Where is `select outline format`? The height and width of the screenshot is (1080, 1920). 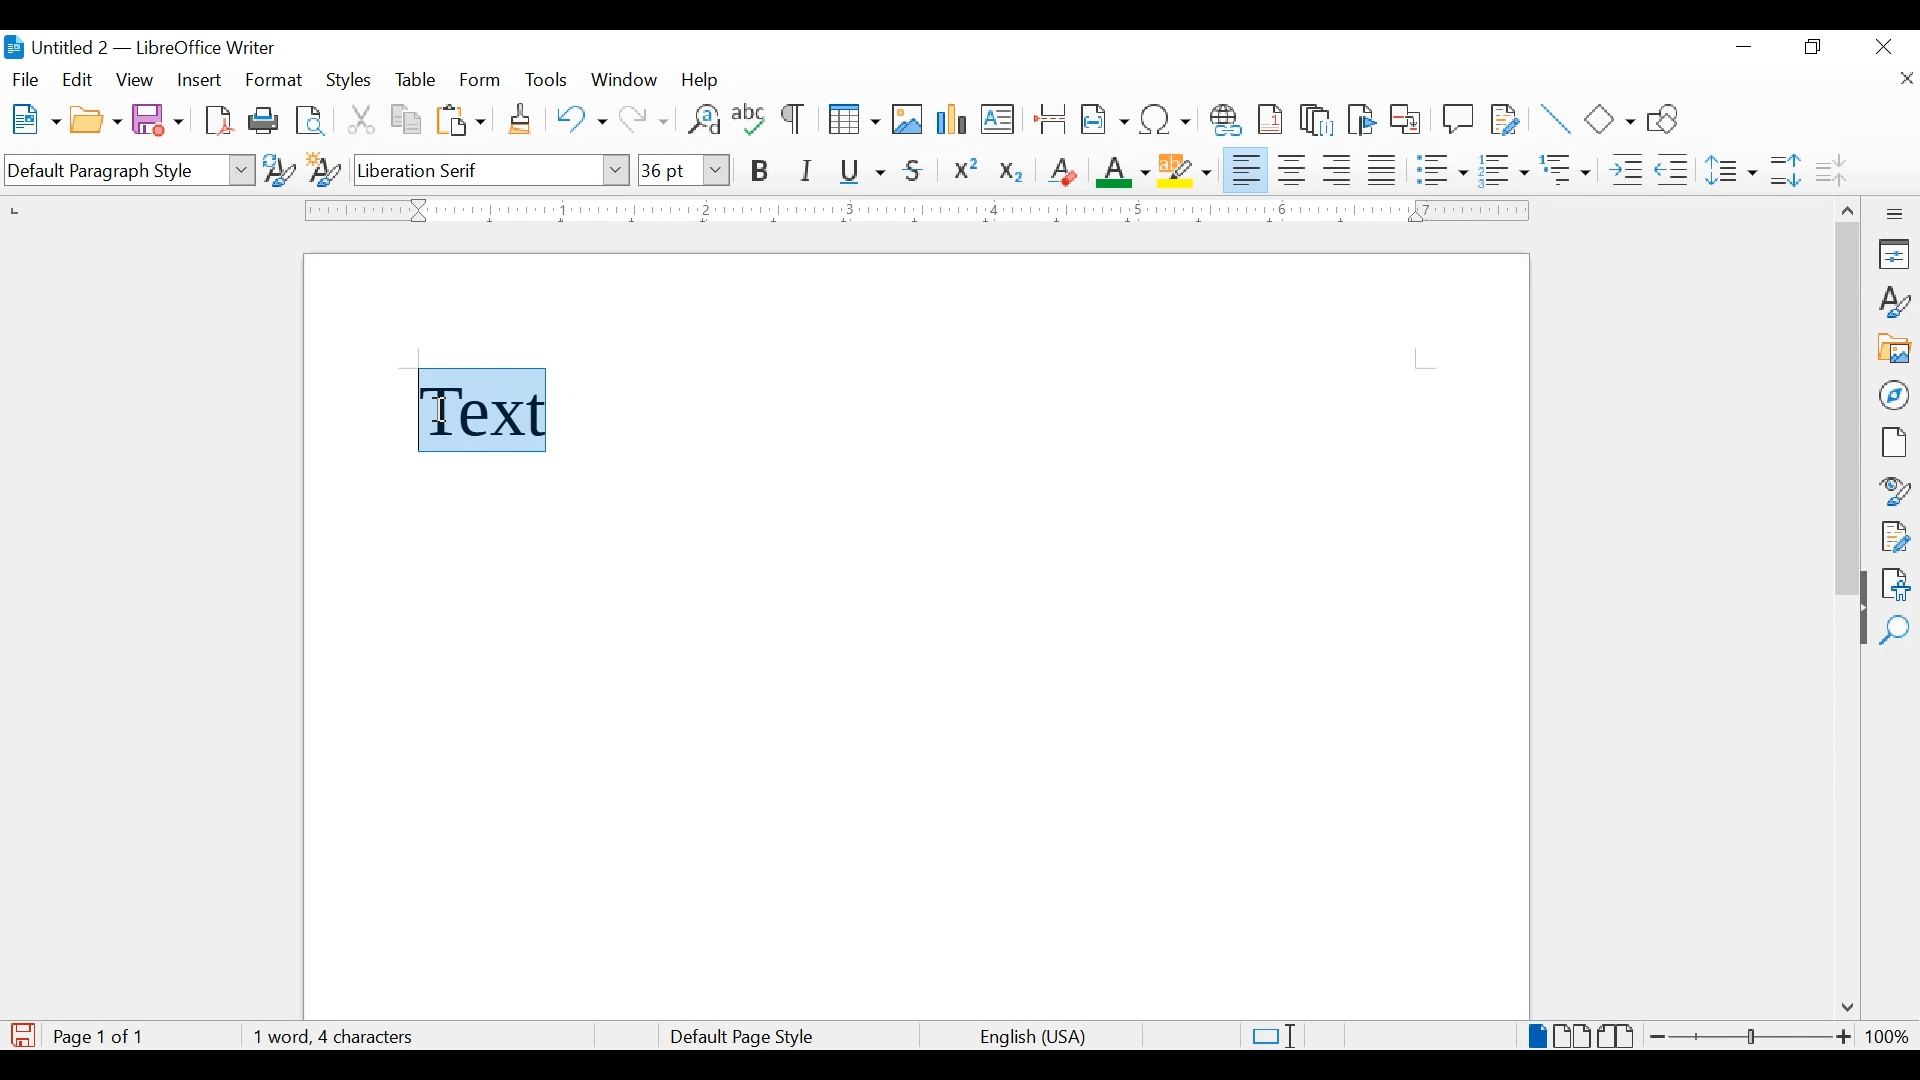 select outline format is located at coordinates (1567, 170).